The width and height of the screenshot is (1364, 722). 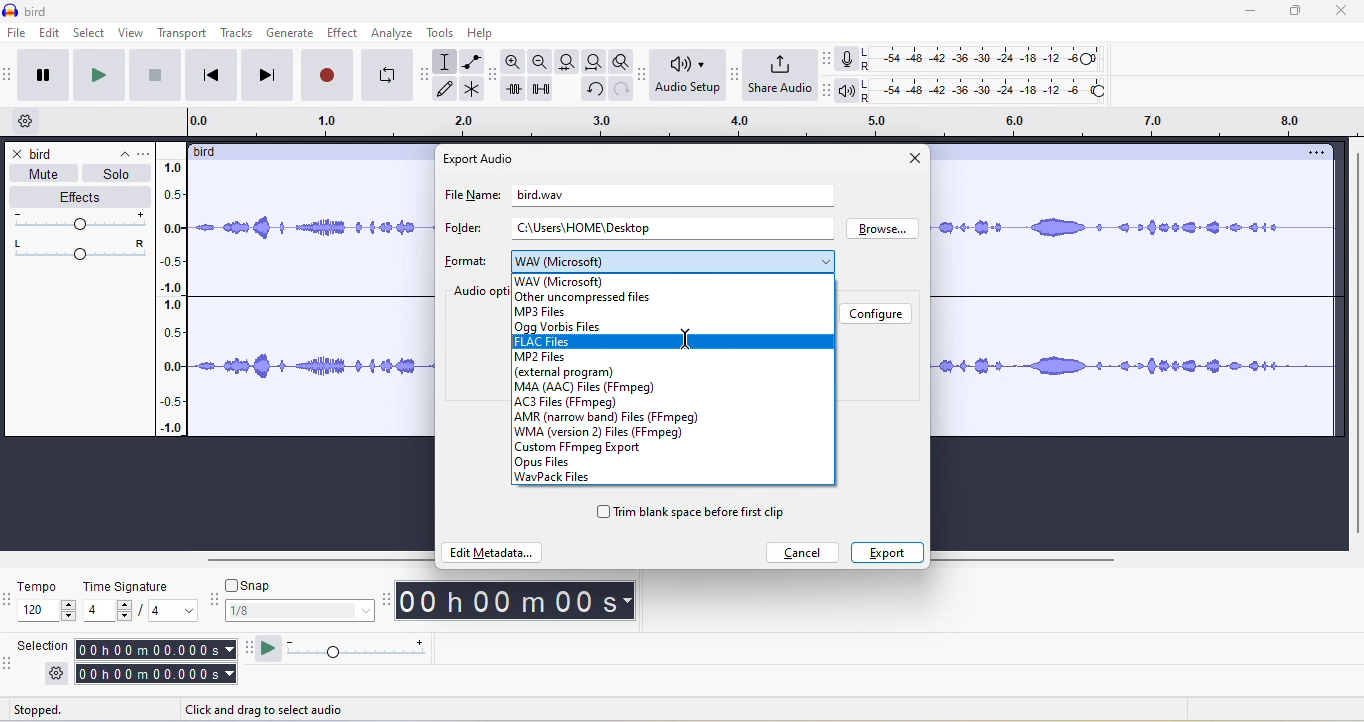 What do you see at coordinates (1259, 13) in the screenshot?
I see `minimize` at bounding box center [1259, 13].